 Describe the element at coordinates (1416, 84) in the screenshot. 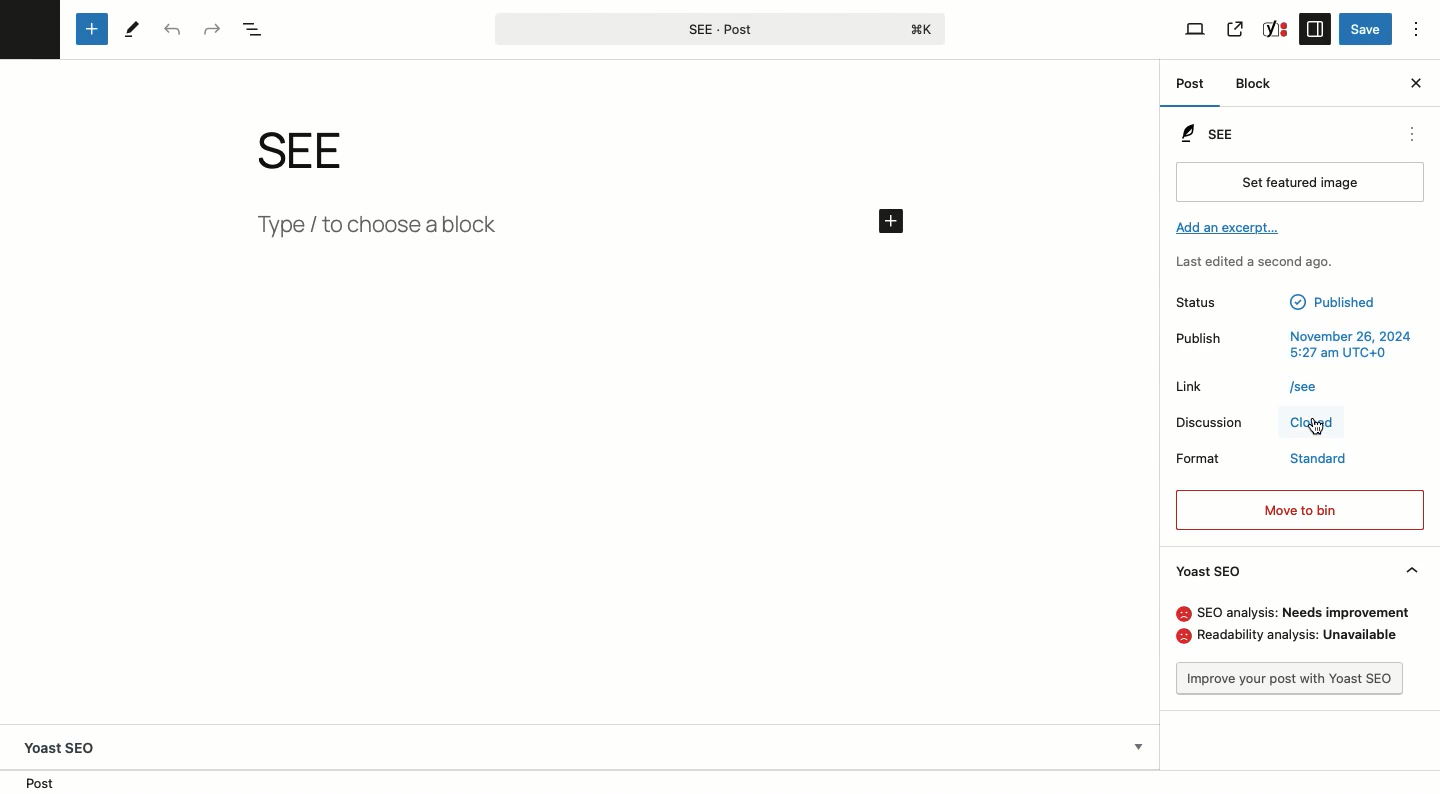

I see `Close` at that location.